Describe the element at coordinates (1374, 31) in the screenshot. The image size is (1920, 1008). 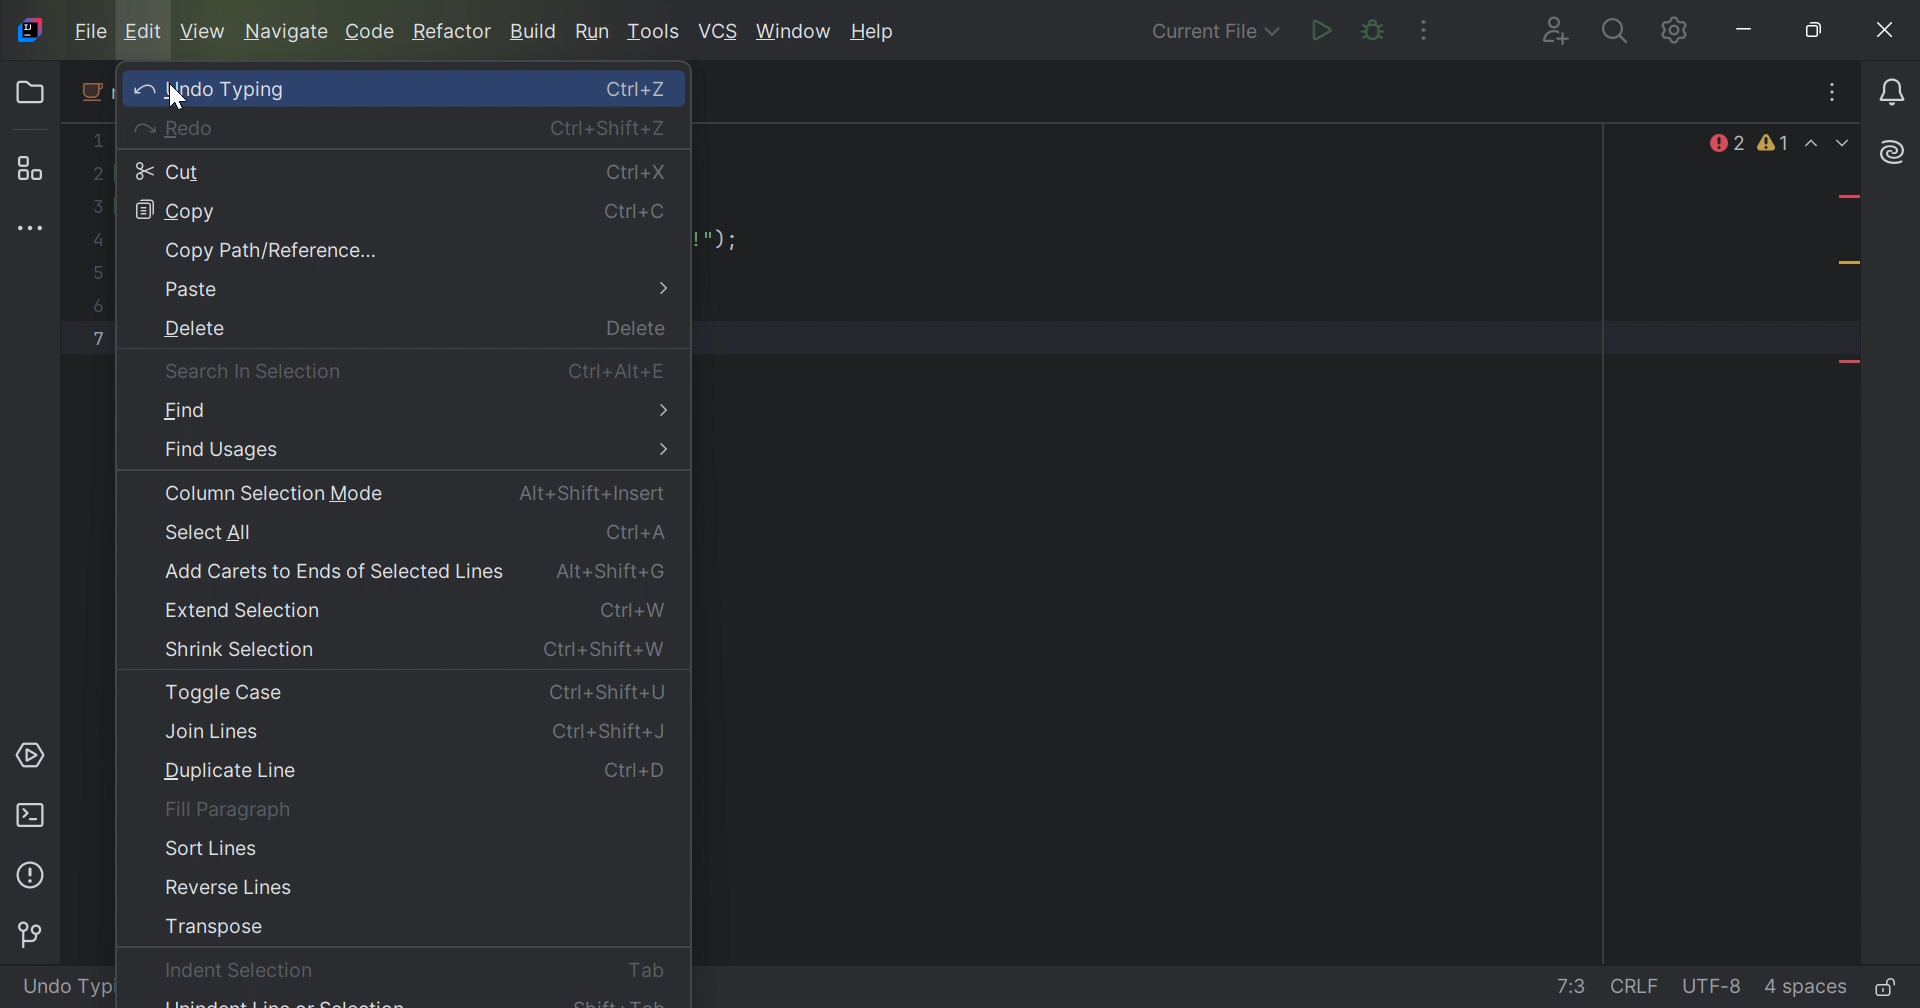
I see `Debug` at that location.